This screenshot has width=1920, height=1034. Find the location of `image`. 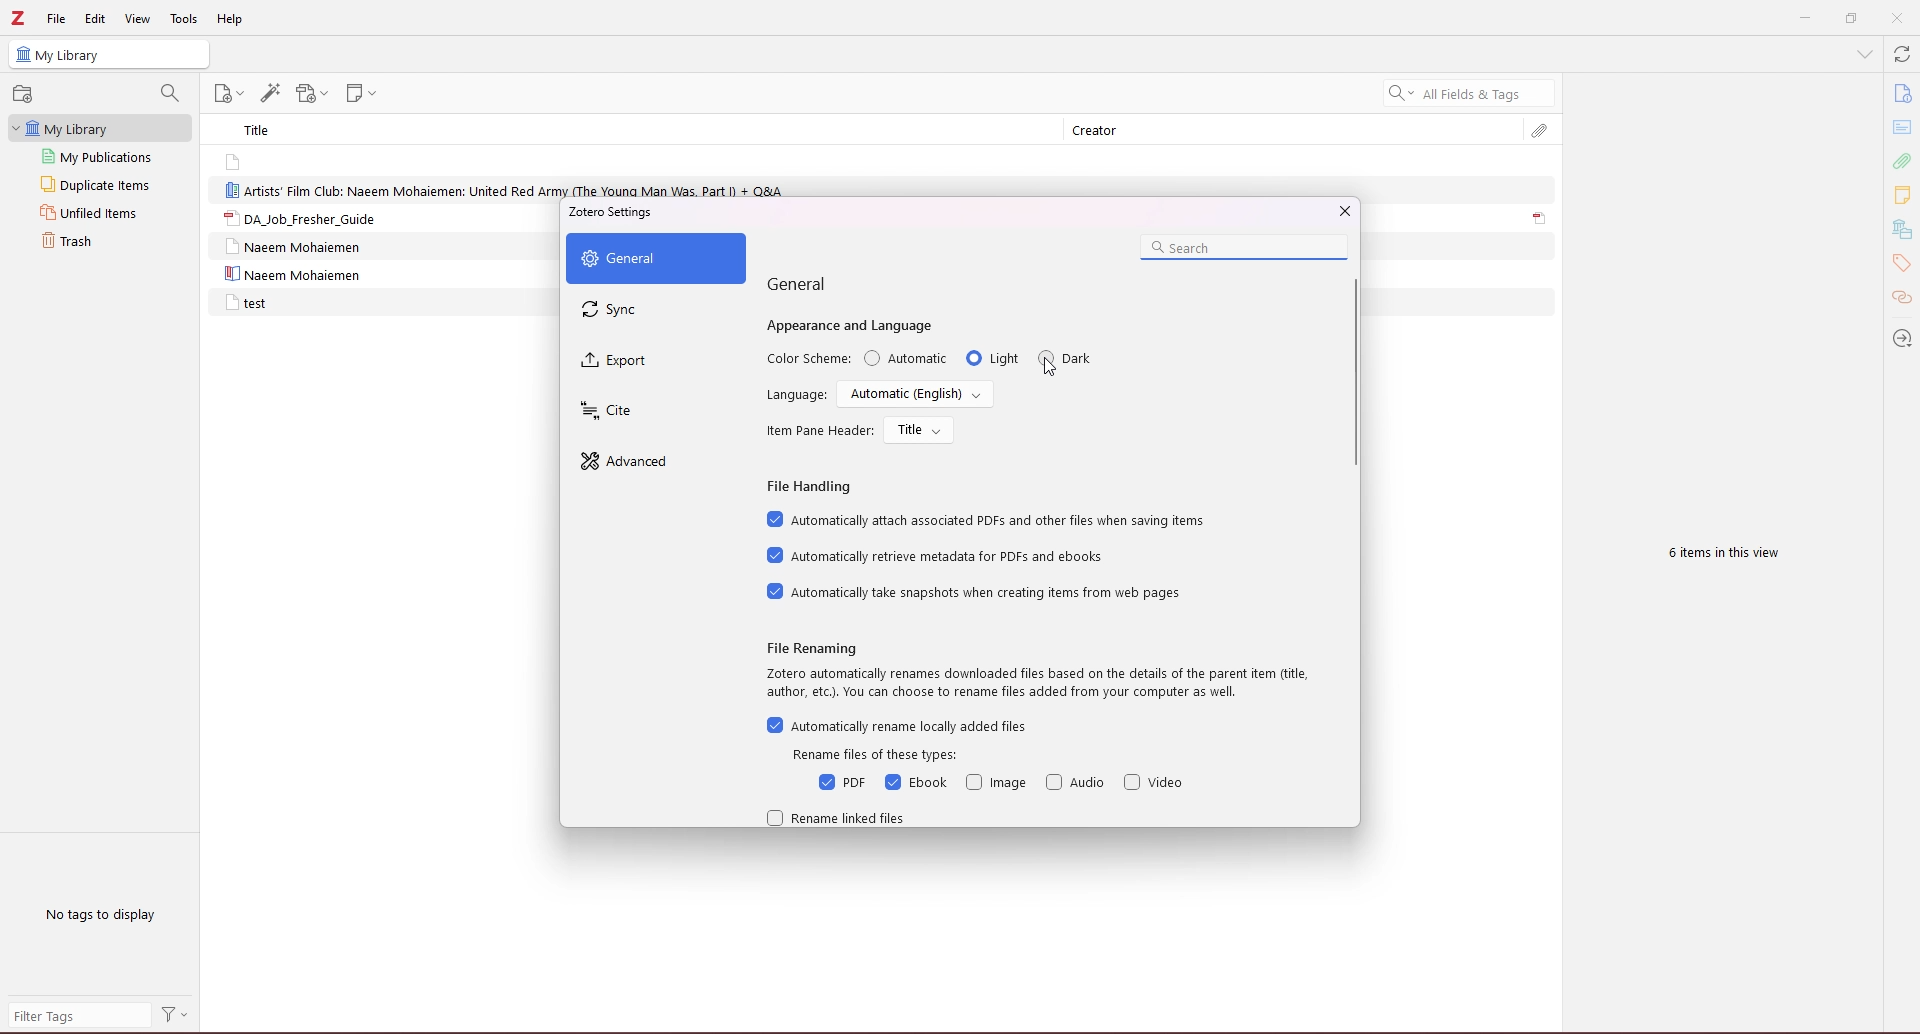

image is located at coordinates (996, 784).